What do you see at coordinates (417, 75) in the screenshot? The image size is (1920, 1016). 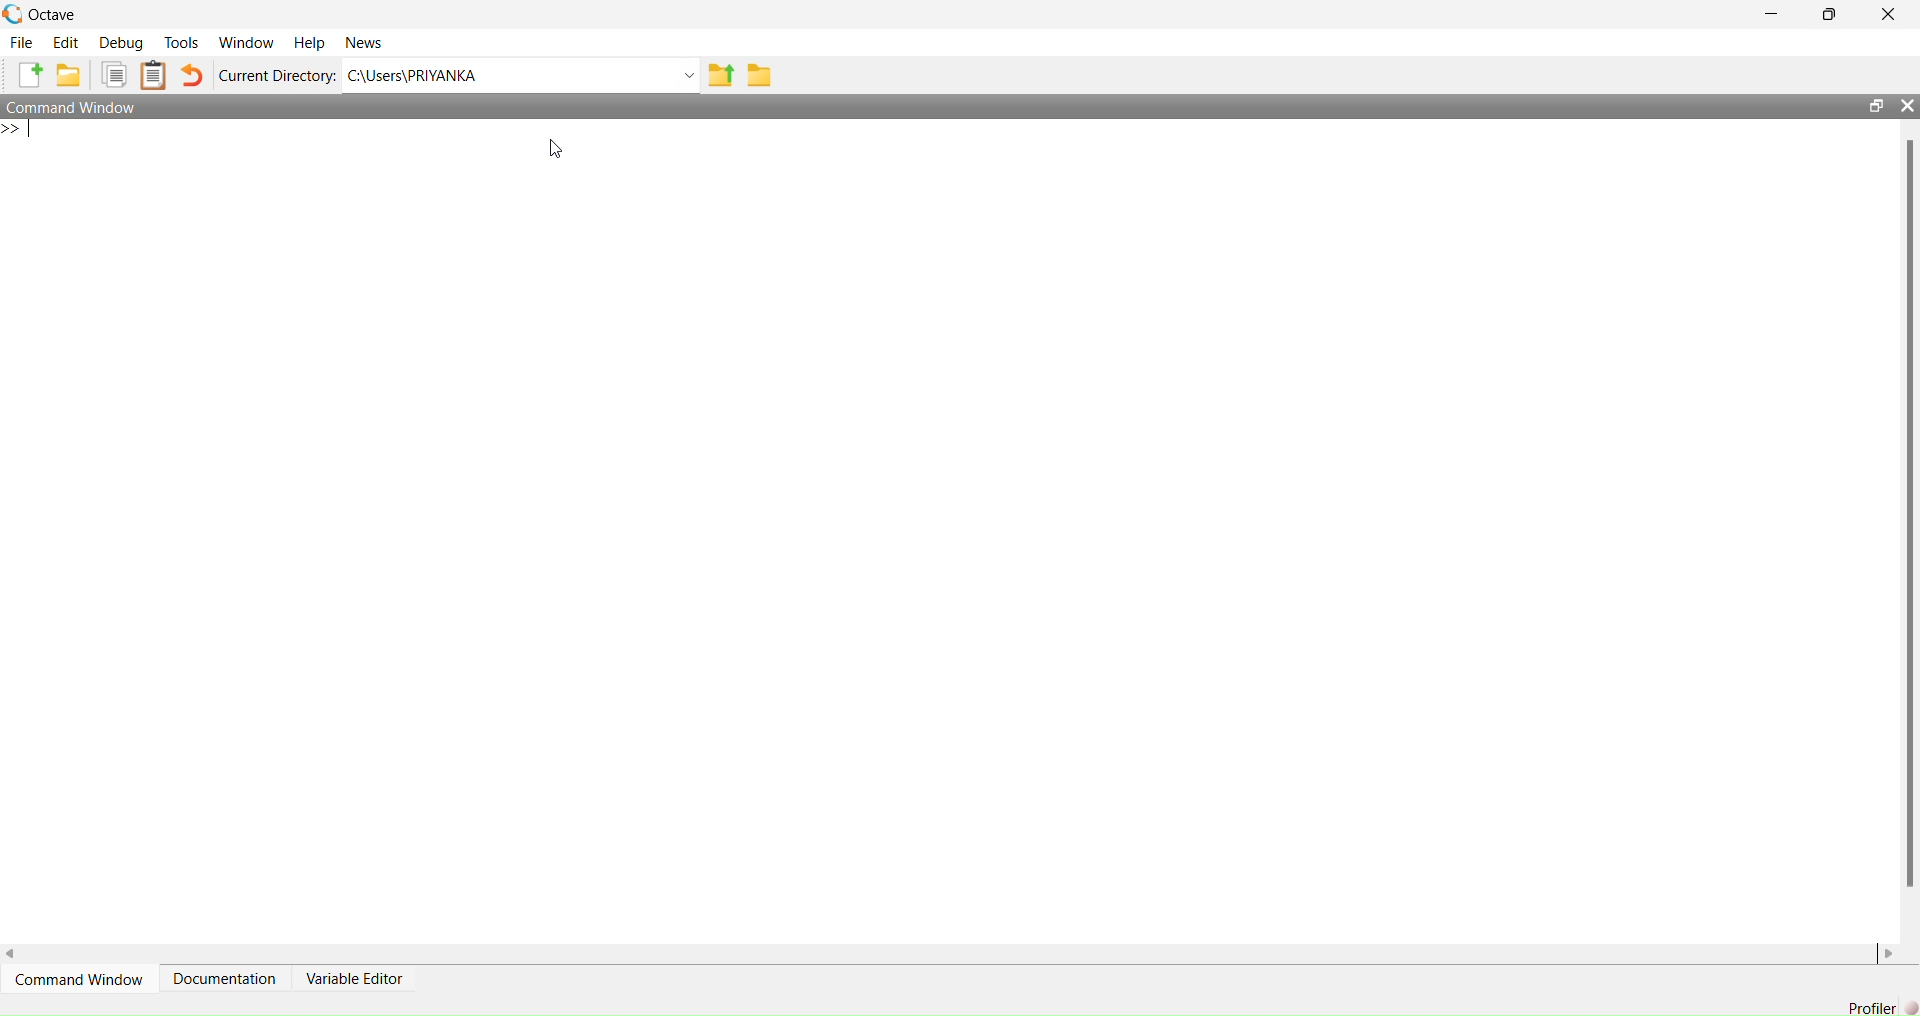 I see `C:\Users\PRIYANKA` at bounding box center [417, 75].